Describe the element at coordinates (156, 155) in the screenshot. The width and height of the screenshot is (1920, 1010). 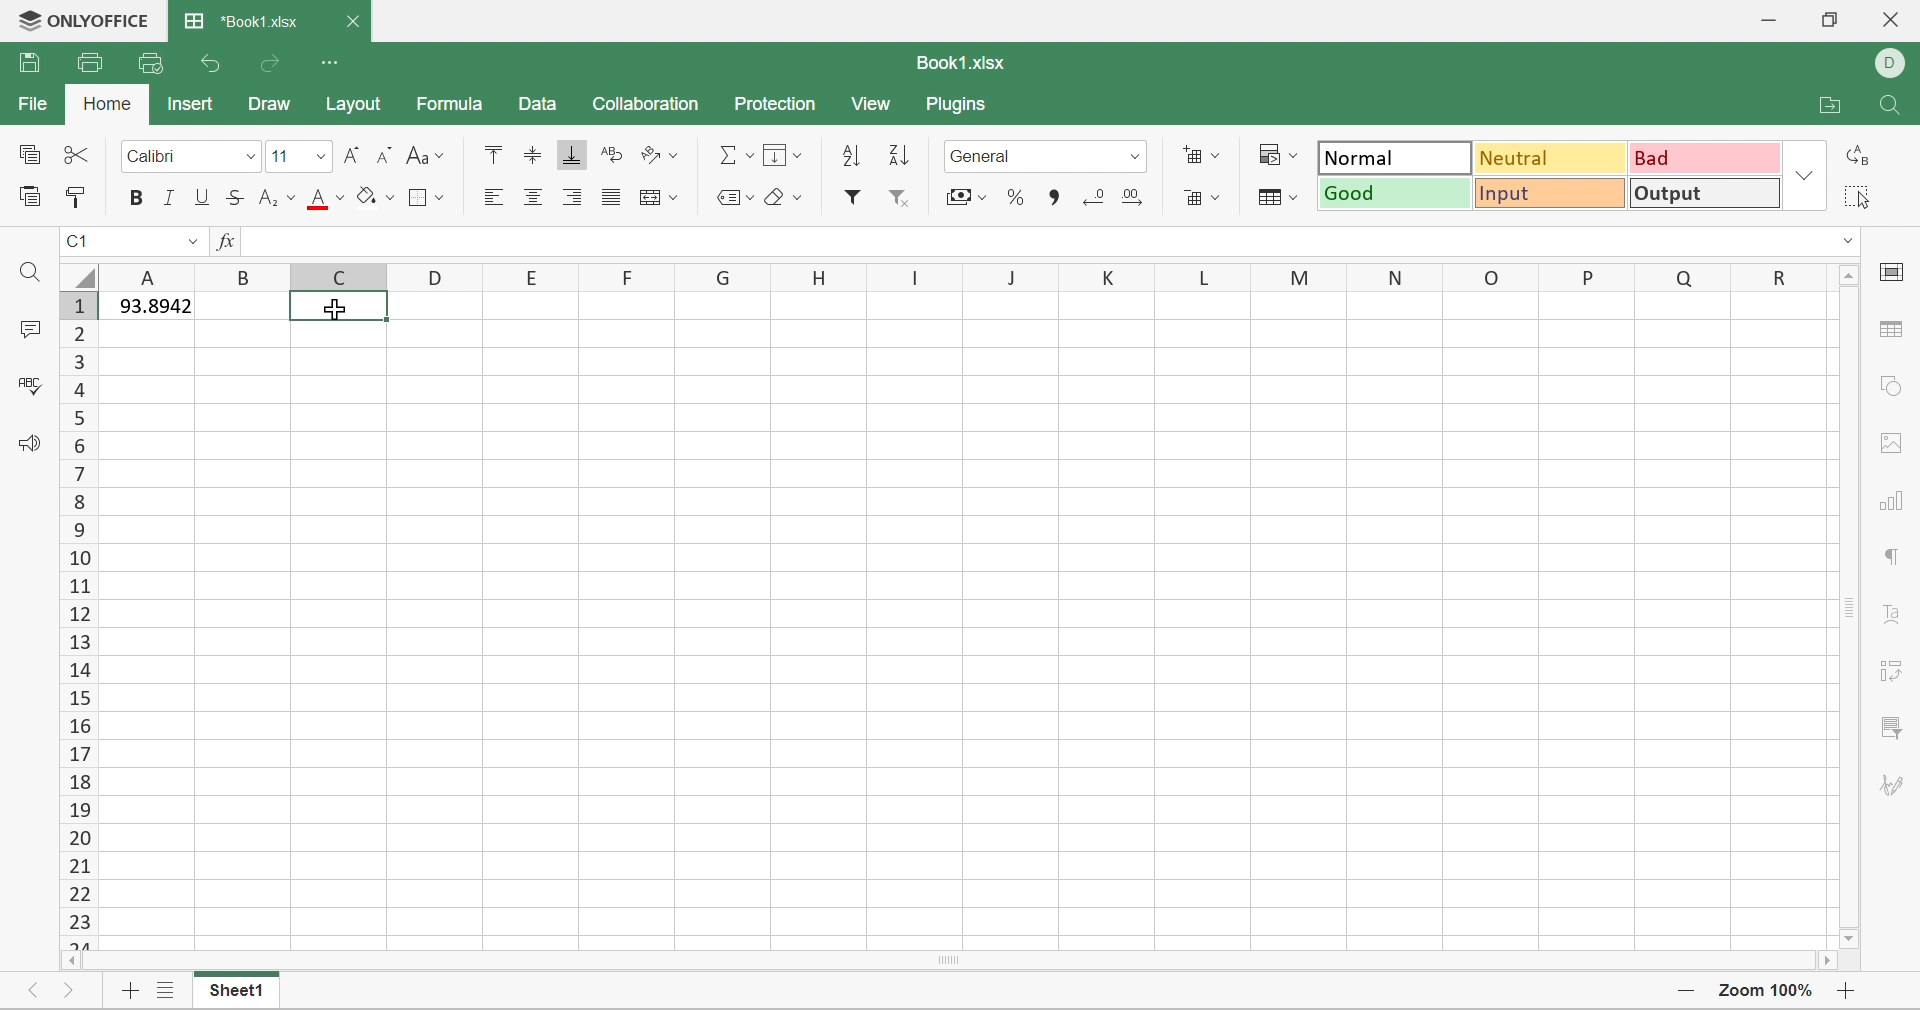
I see `Font` at that location.